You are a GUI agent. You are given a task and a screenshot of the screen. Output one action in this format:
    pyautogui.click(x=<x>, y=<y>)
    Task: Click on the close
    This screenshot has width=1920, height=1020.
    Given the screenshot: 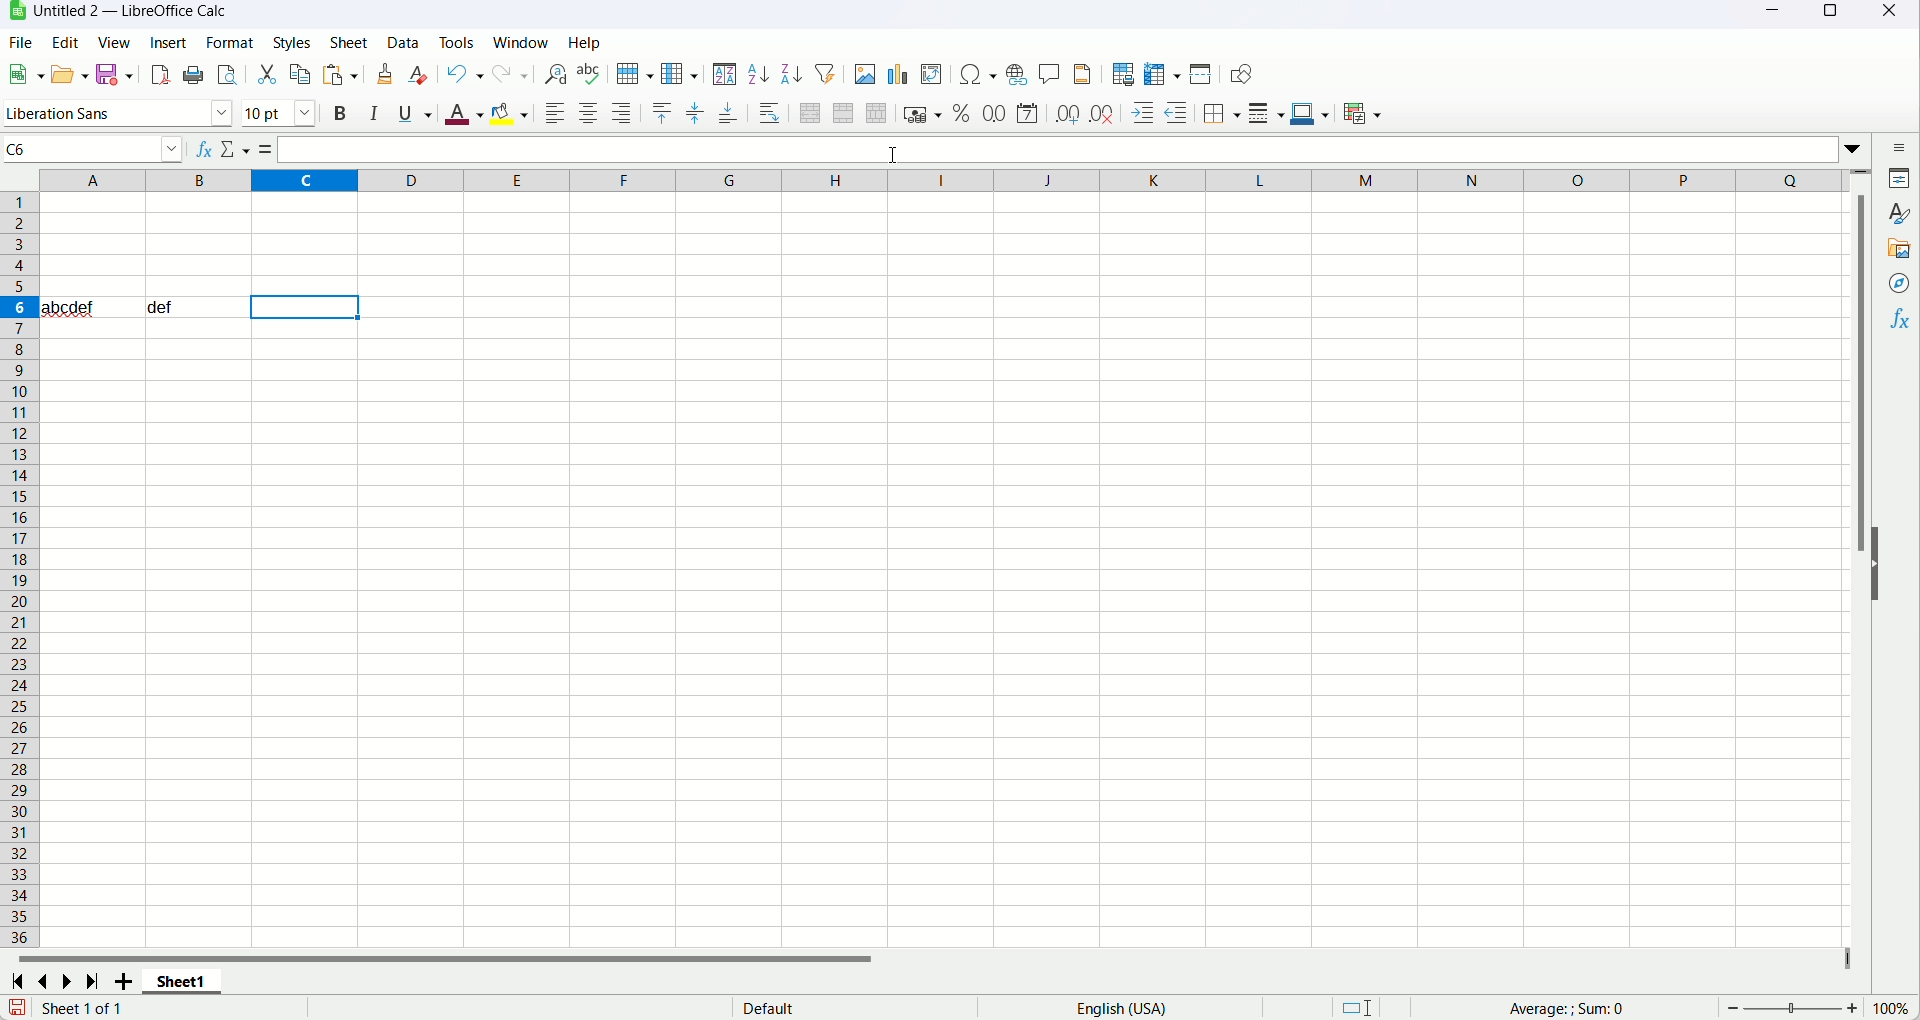 What is the action you would take?
    pyautogui.click(x=1896, y=12)
    